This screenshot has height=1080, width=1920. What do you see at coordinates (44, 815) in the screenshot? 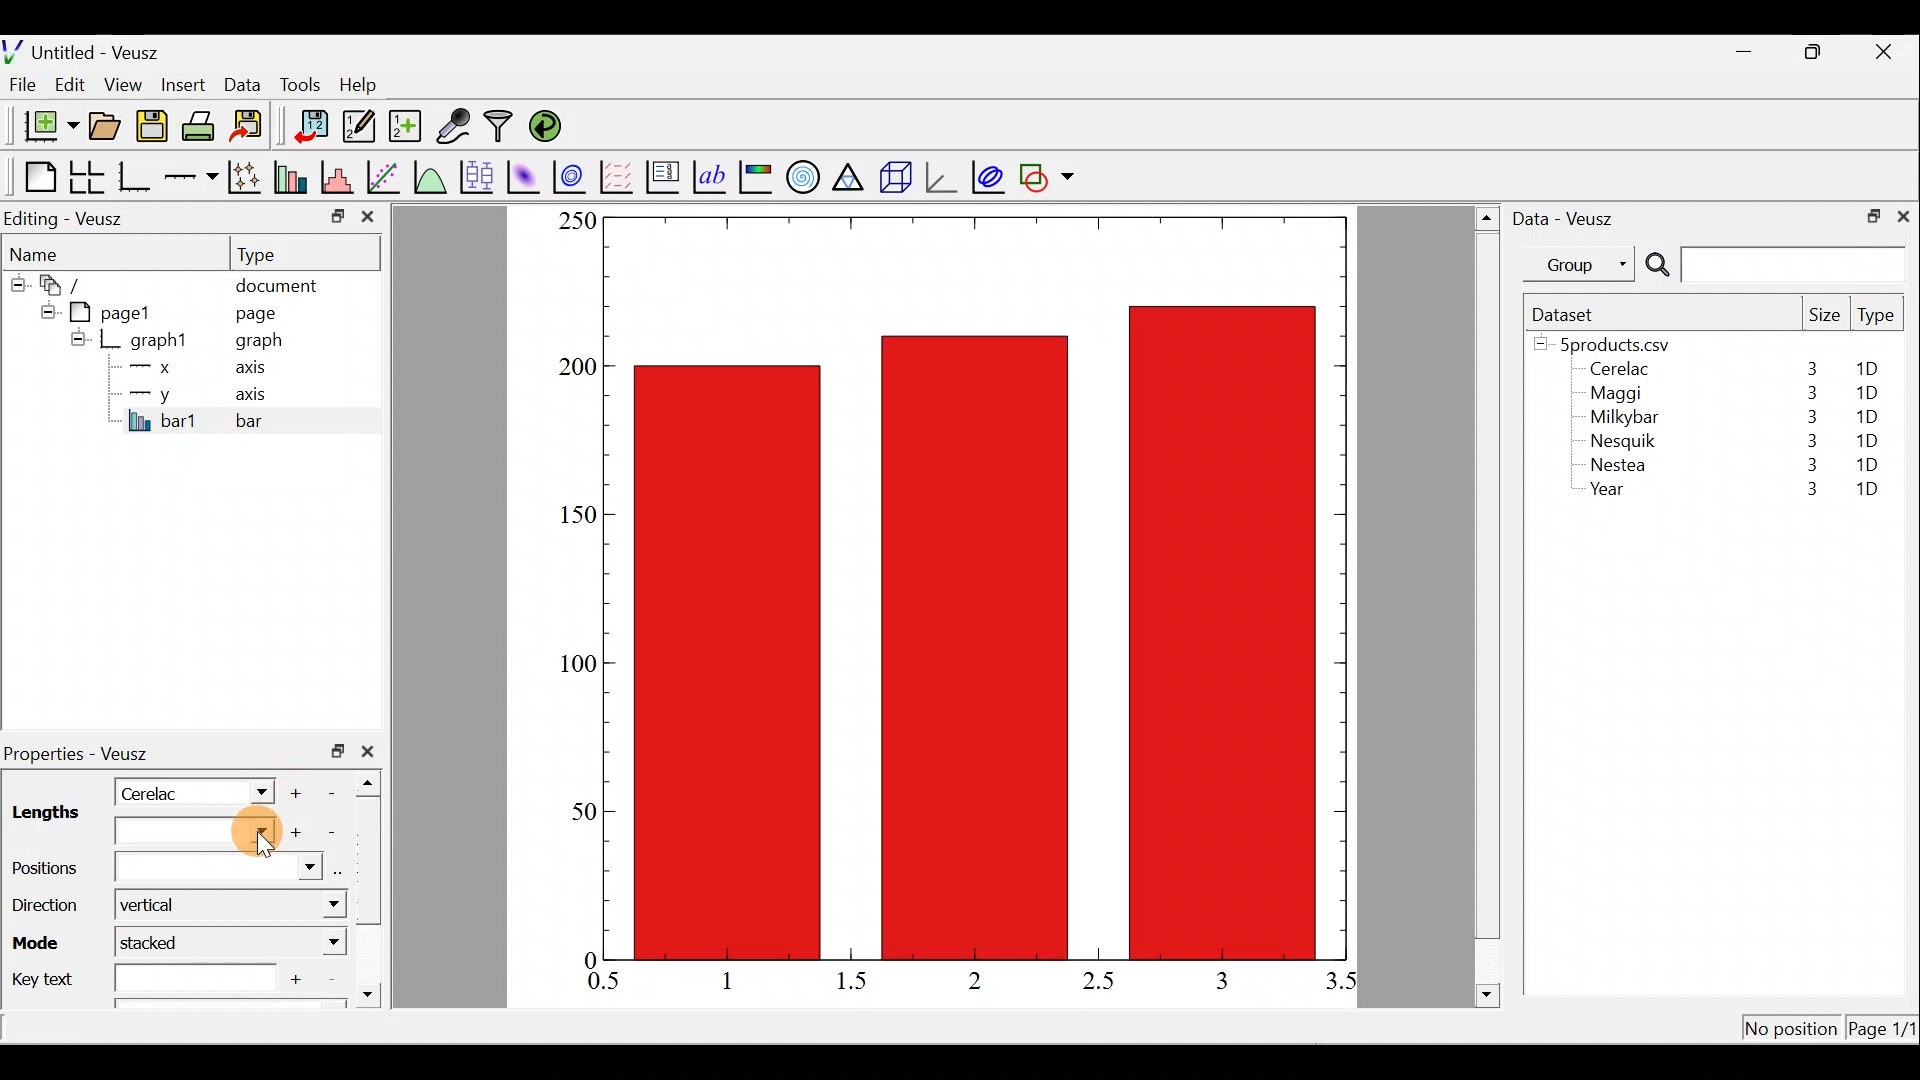
I see `Lengths` at bounding box center [44, 815].